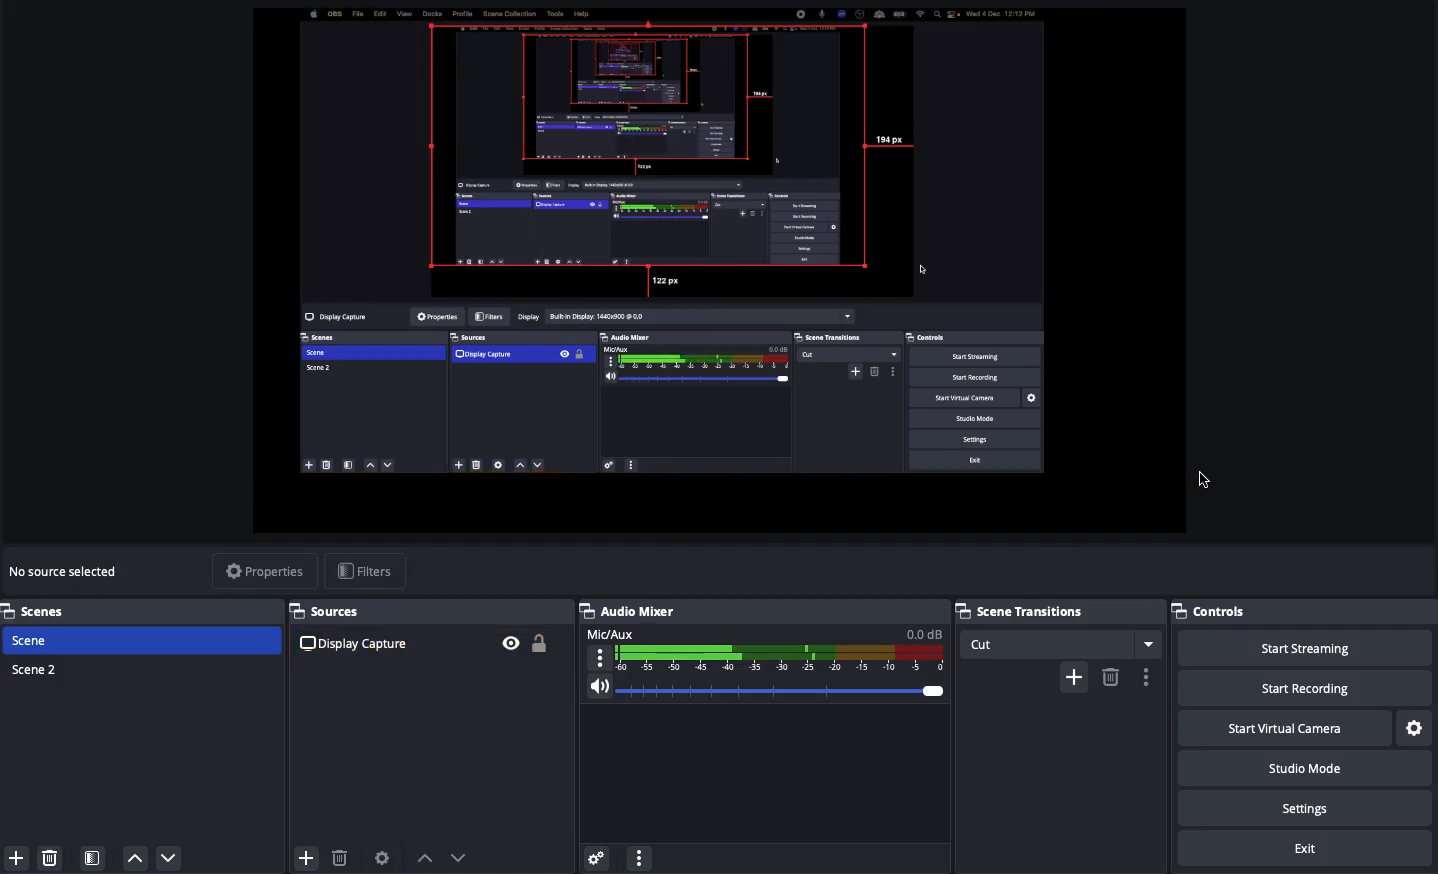  Describe the element at coordinates (1146, 677) in the screenshot. I see `More` at that location.